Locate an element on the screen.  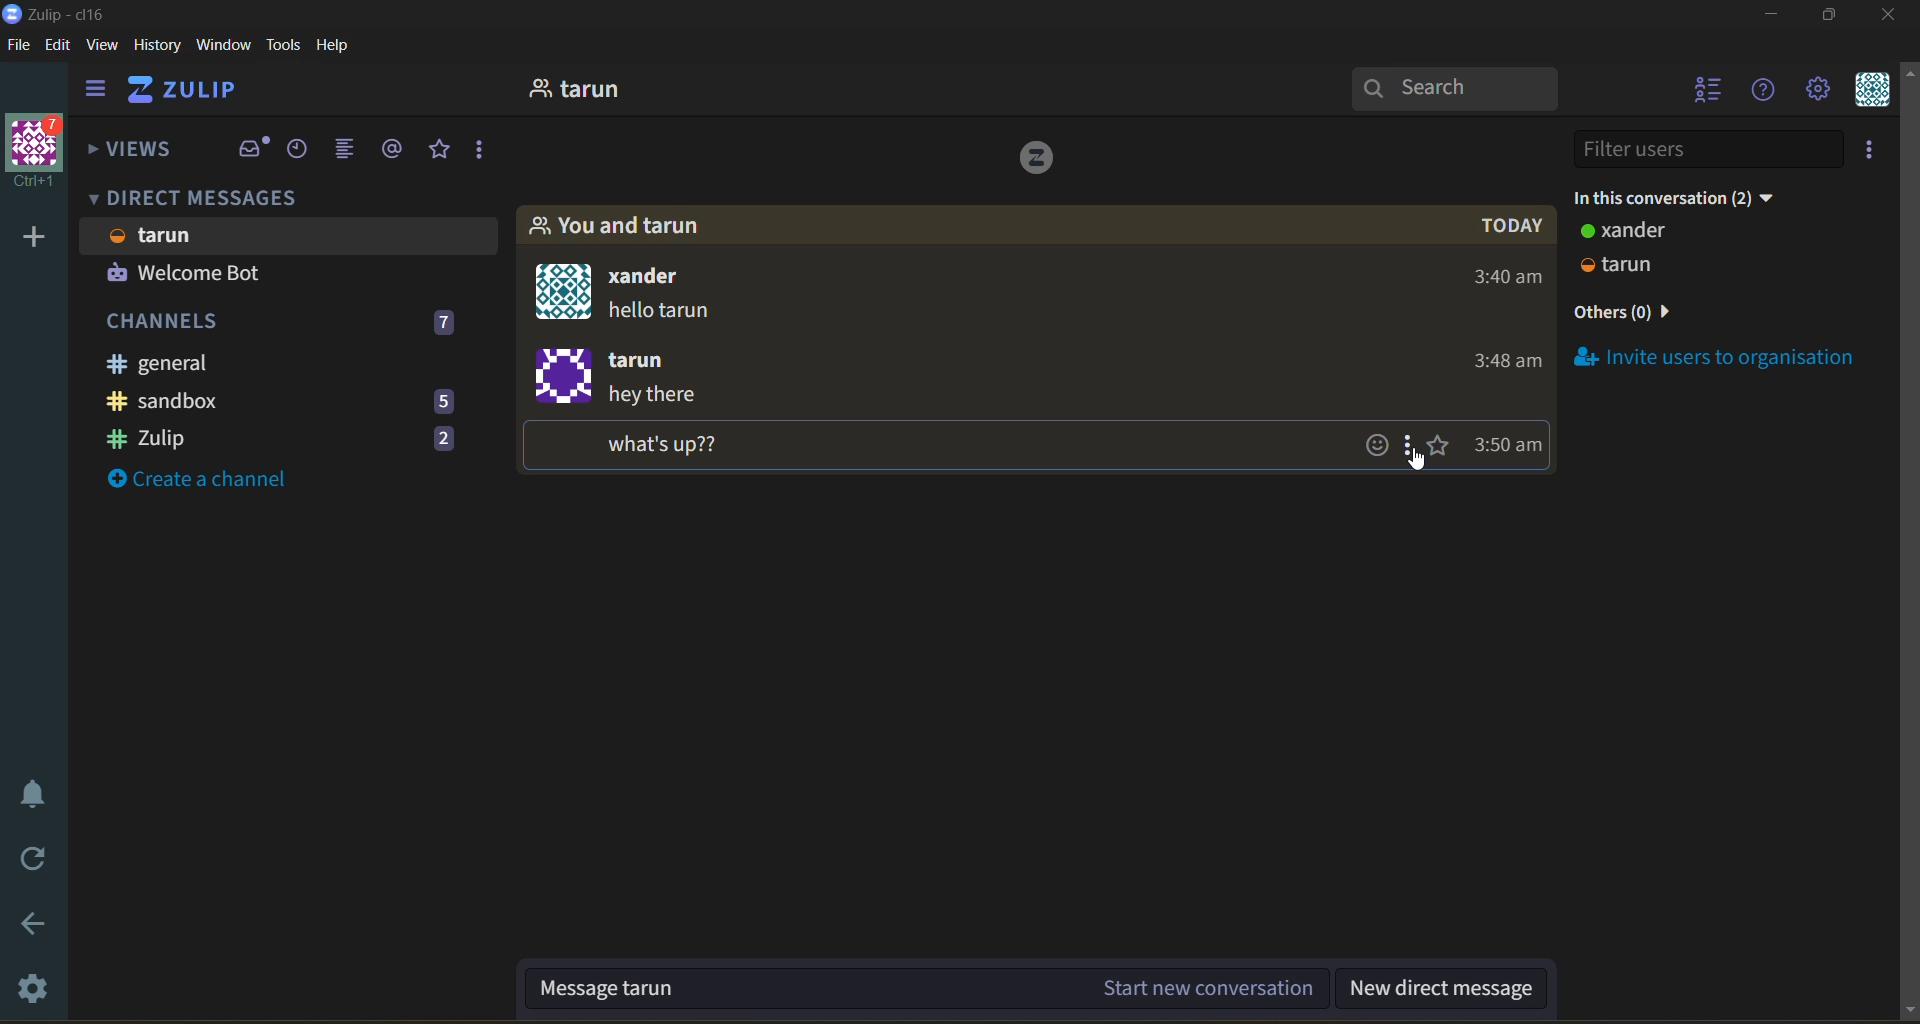
maximize is located at coordinates (1839, 16).